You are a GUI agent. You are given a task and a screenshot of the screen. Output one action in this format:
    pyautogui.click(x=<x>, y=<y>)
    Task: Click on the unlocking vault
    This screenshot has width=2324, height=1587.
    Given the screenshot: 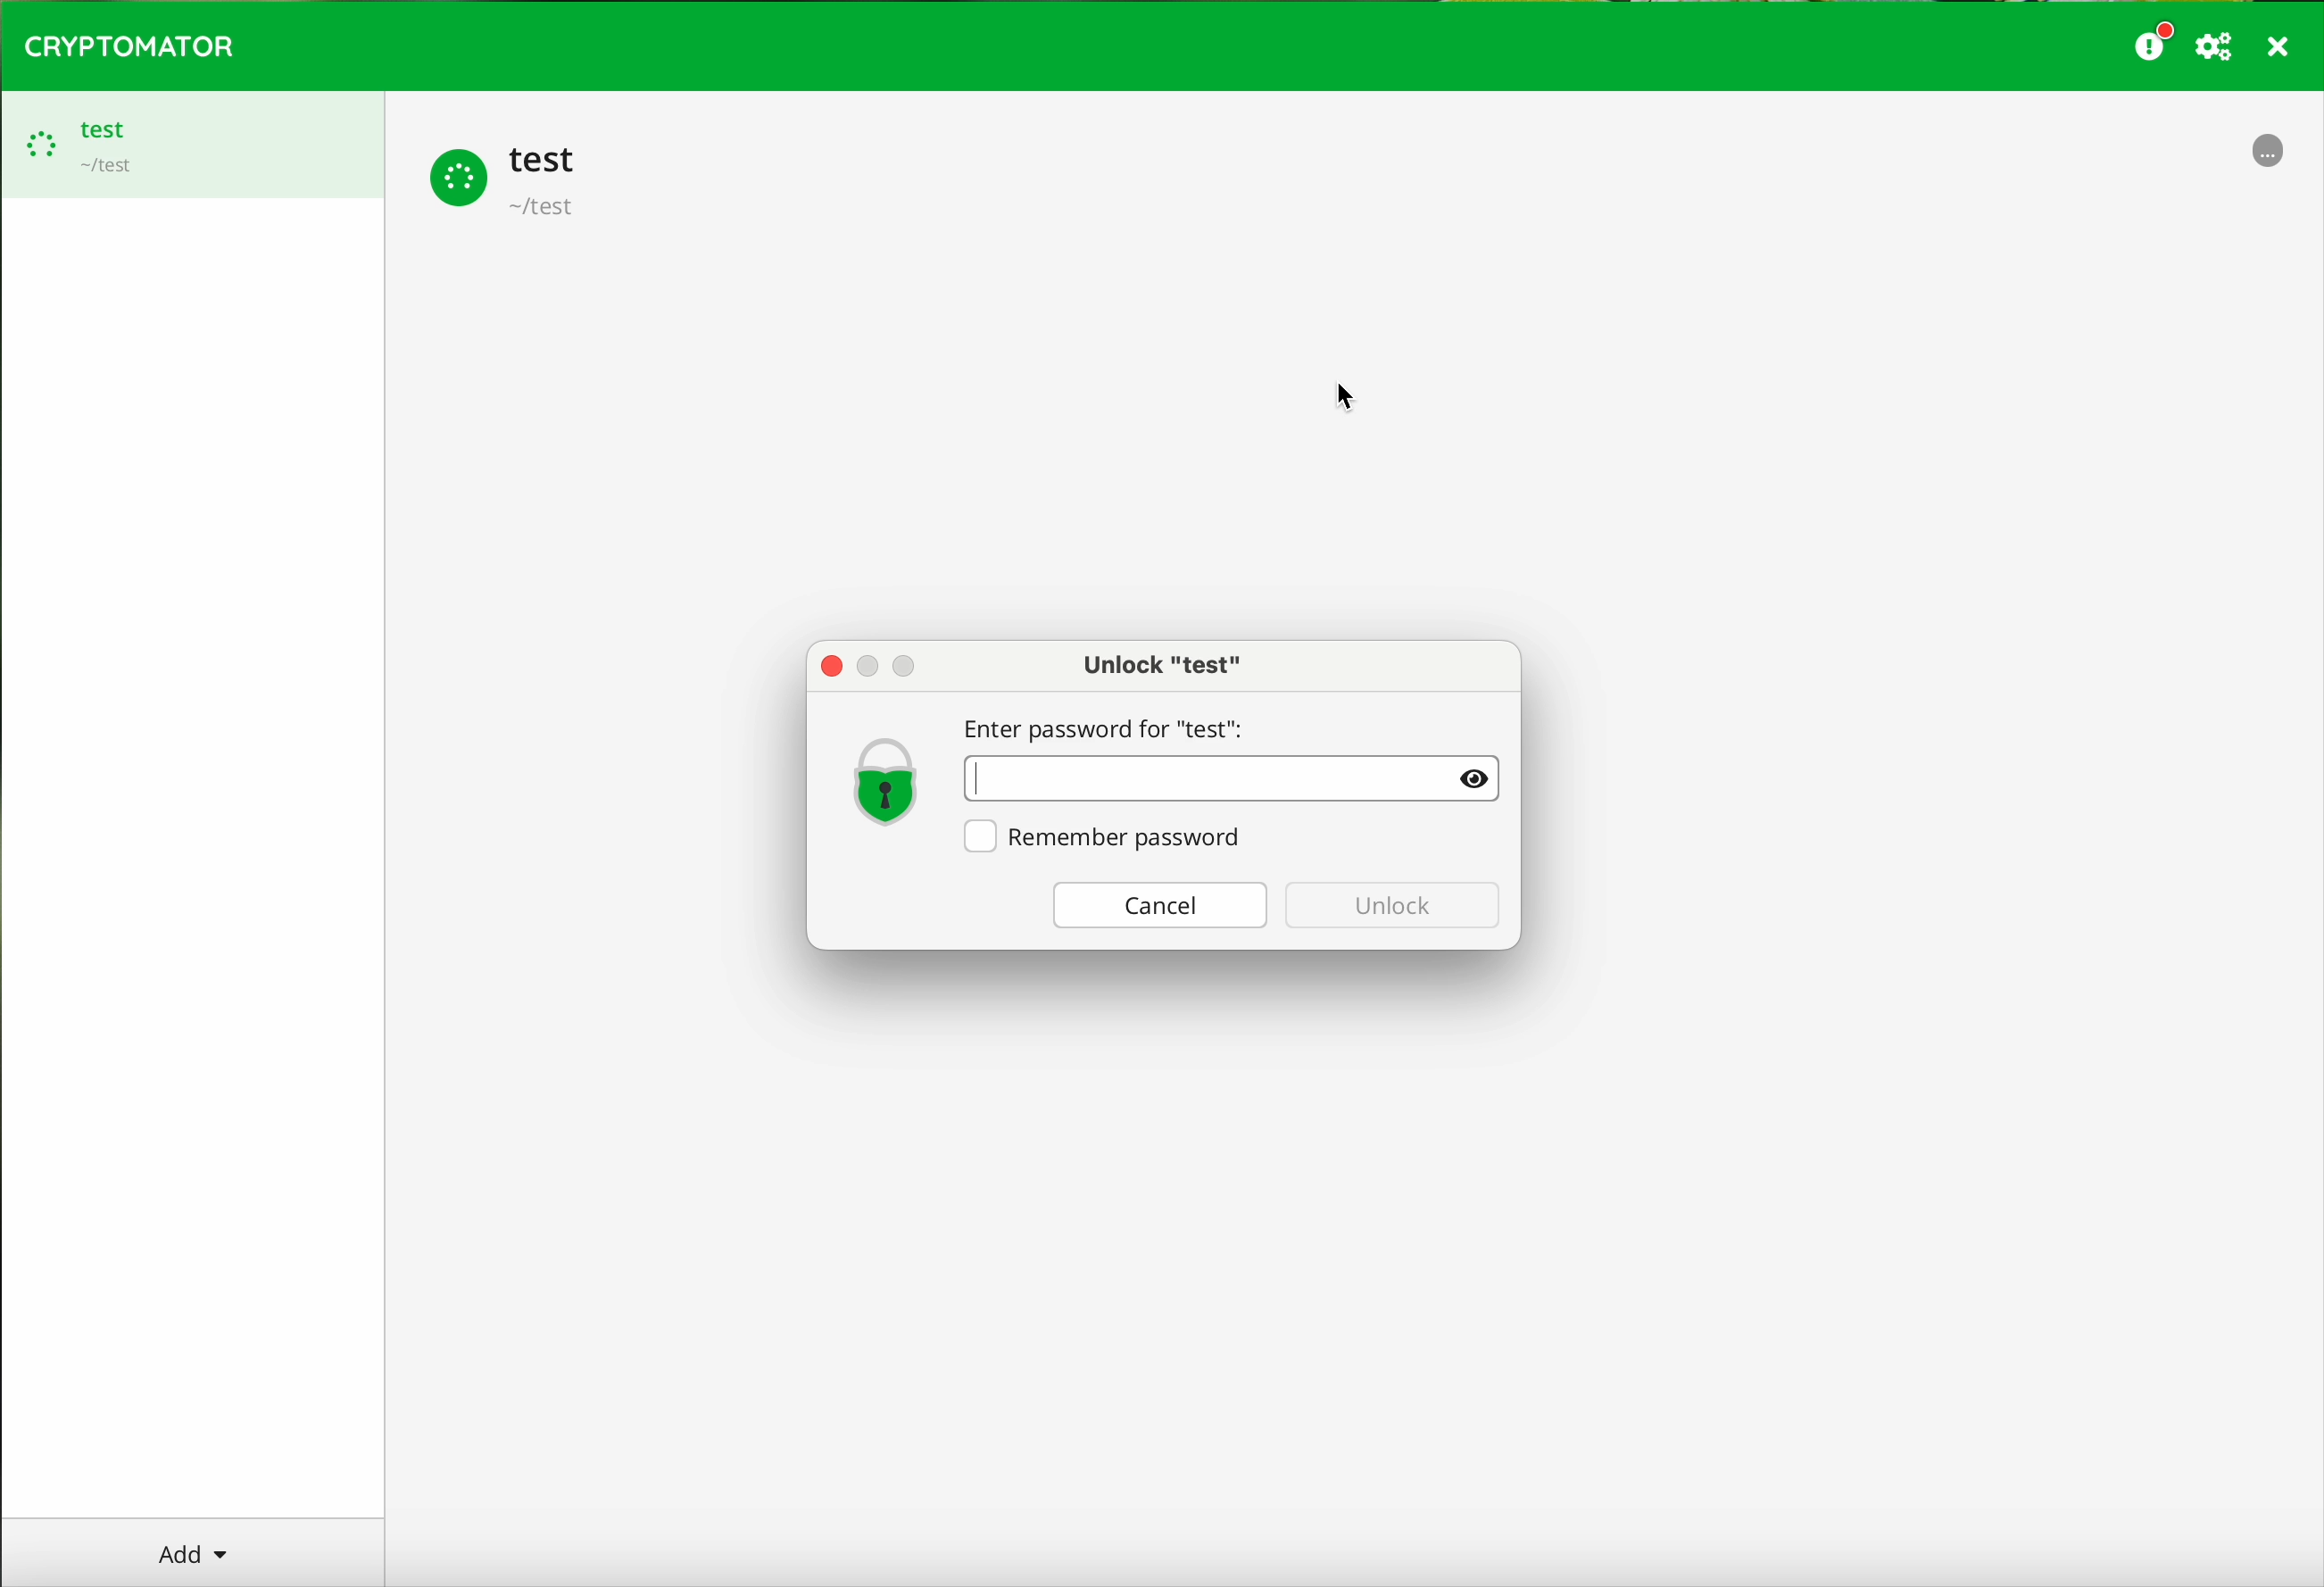 What is the action you would take?
    pyautogui.click(x=2270, y=158)
    